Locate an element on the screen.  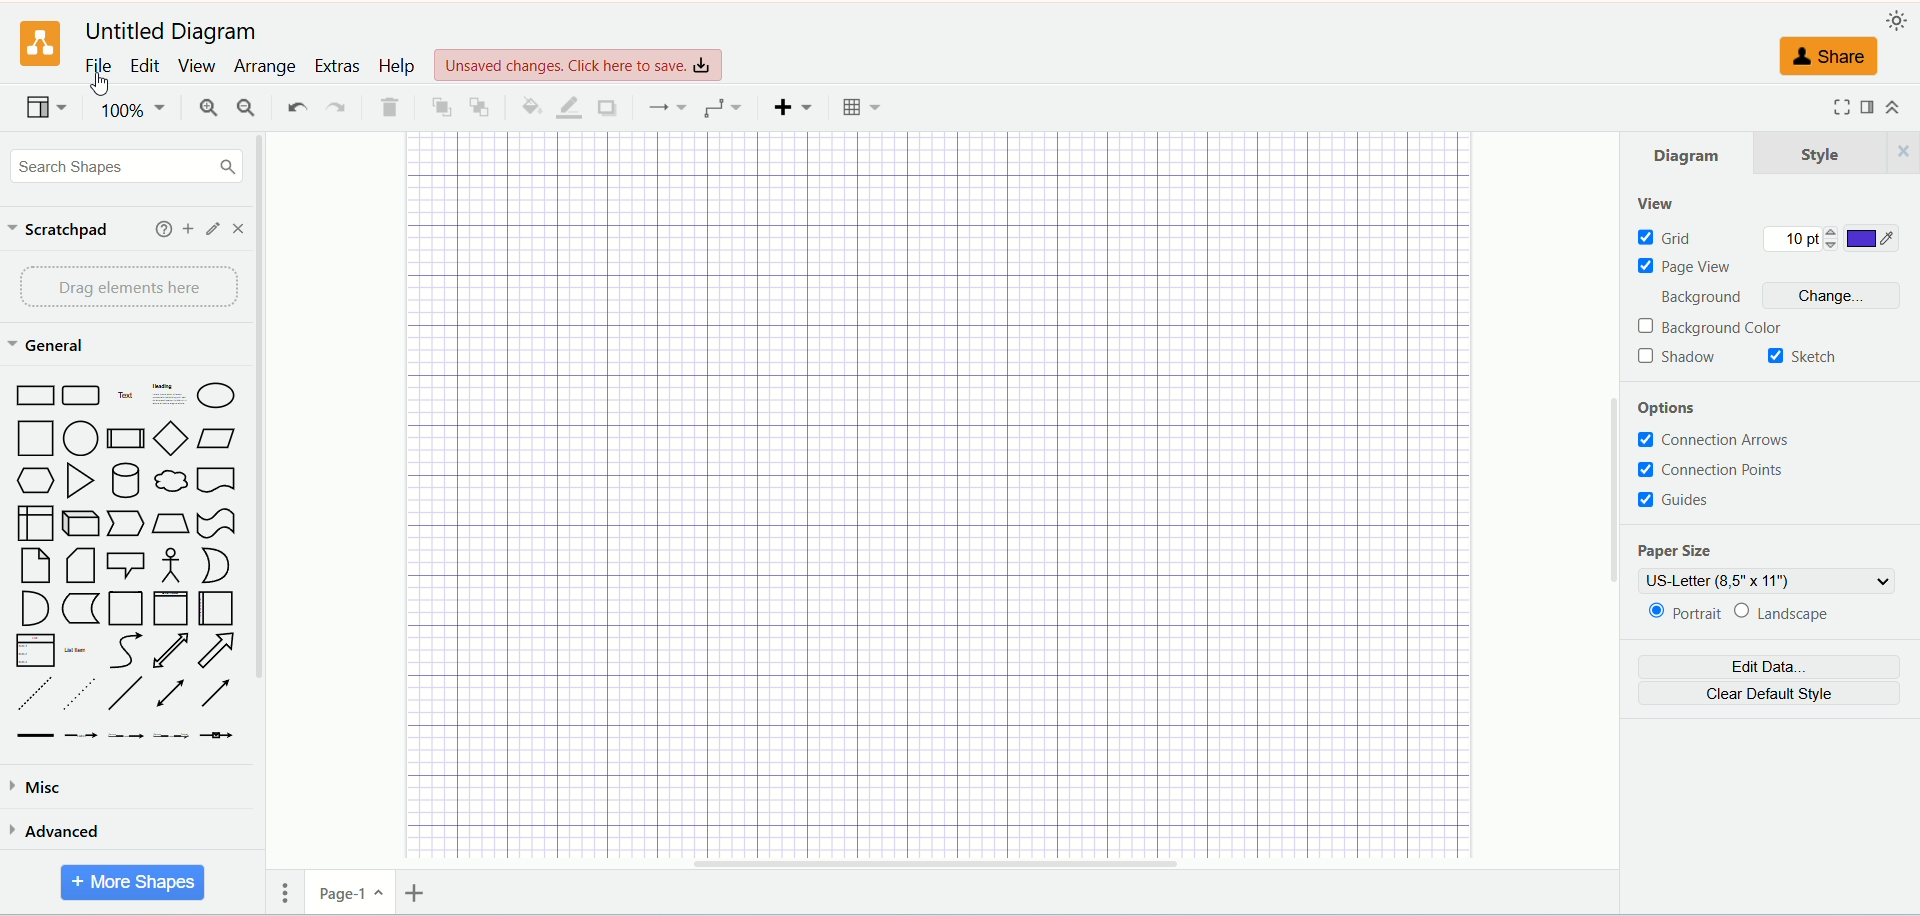
collapse/expand is located at coordinates (1901, 109).